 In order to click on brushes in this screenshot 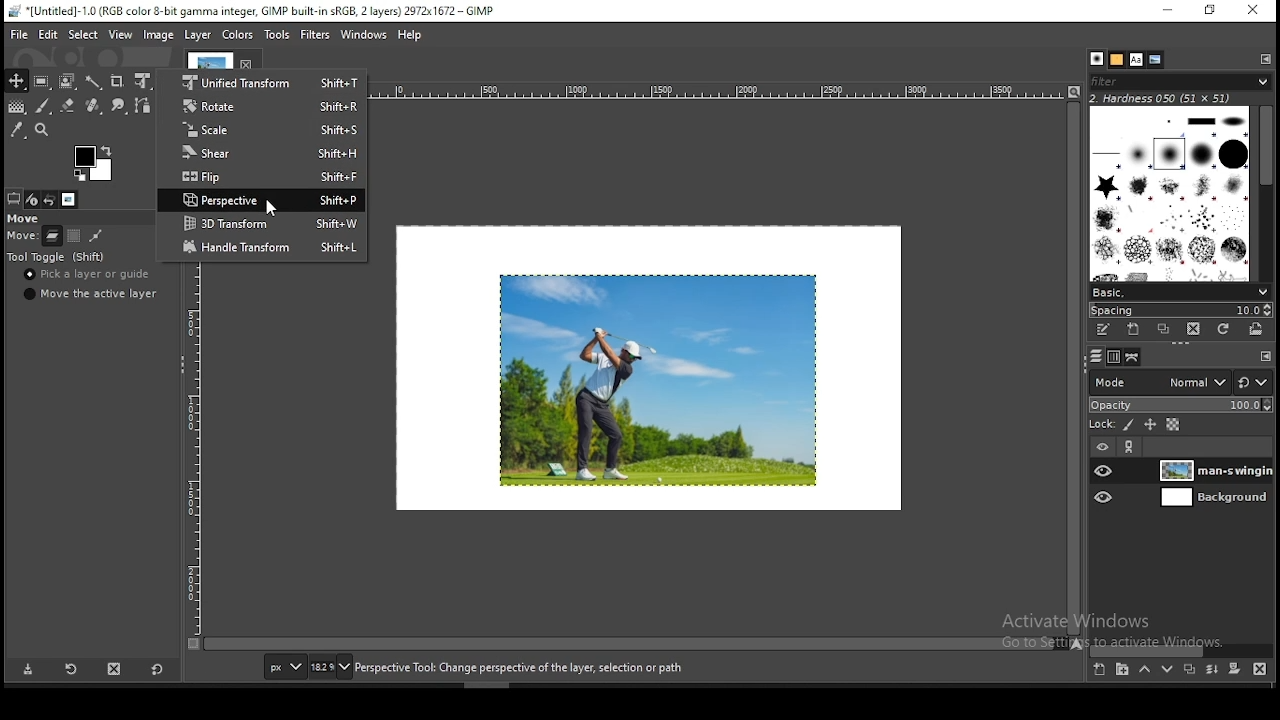, I will do `click(1170, 194)`.